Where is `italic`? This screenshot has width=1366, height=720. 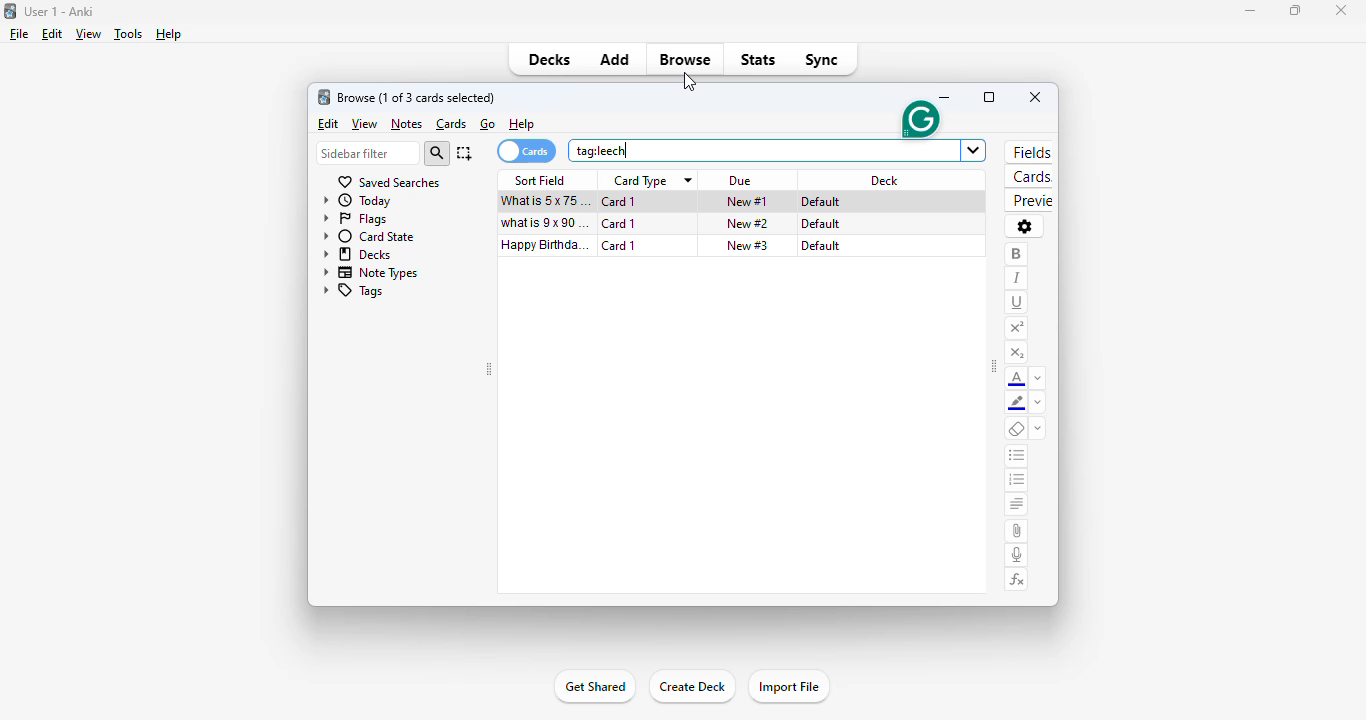 italic is located at coordinates (1018, 278).